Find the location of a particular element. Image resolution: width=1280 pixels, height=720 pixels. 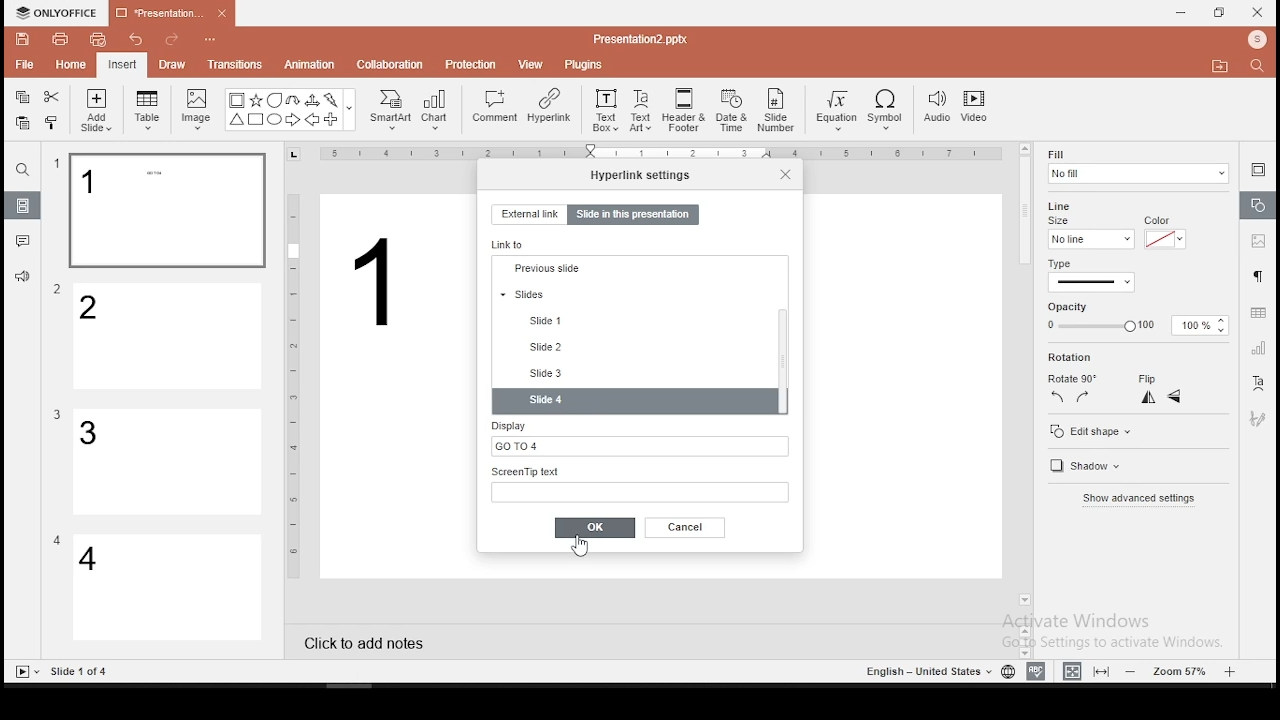

add slide is located at coordinates (96, 110).